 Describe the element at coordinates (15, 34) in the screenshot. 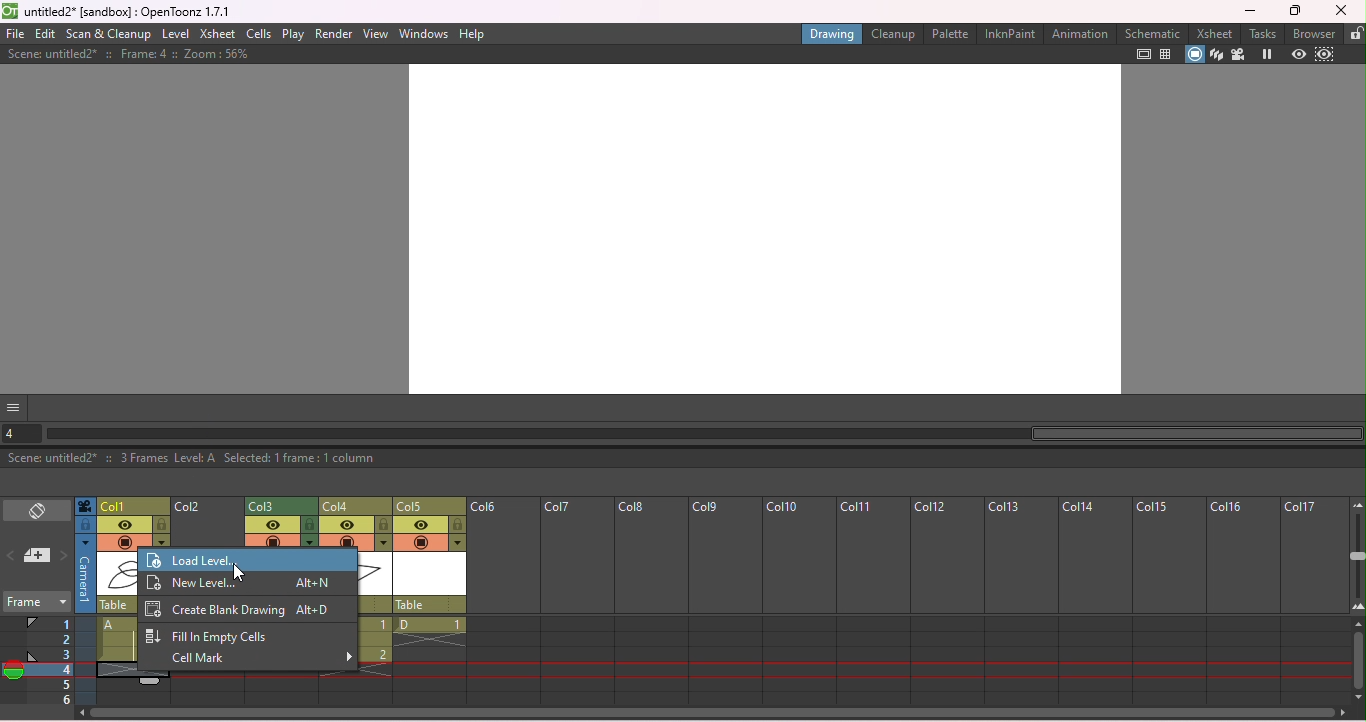

I see `file` at that location.